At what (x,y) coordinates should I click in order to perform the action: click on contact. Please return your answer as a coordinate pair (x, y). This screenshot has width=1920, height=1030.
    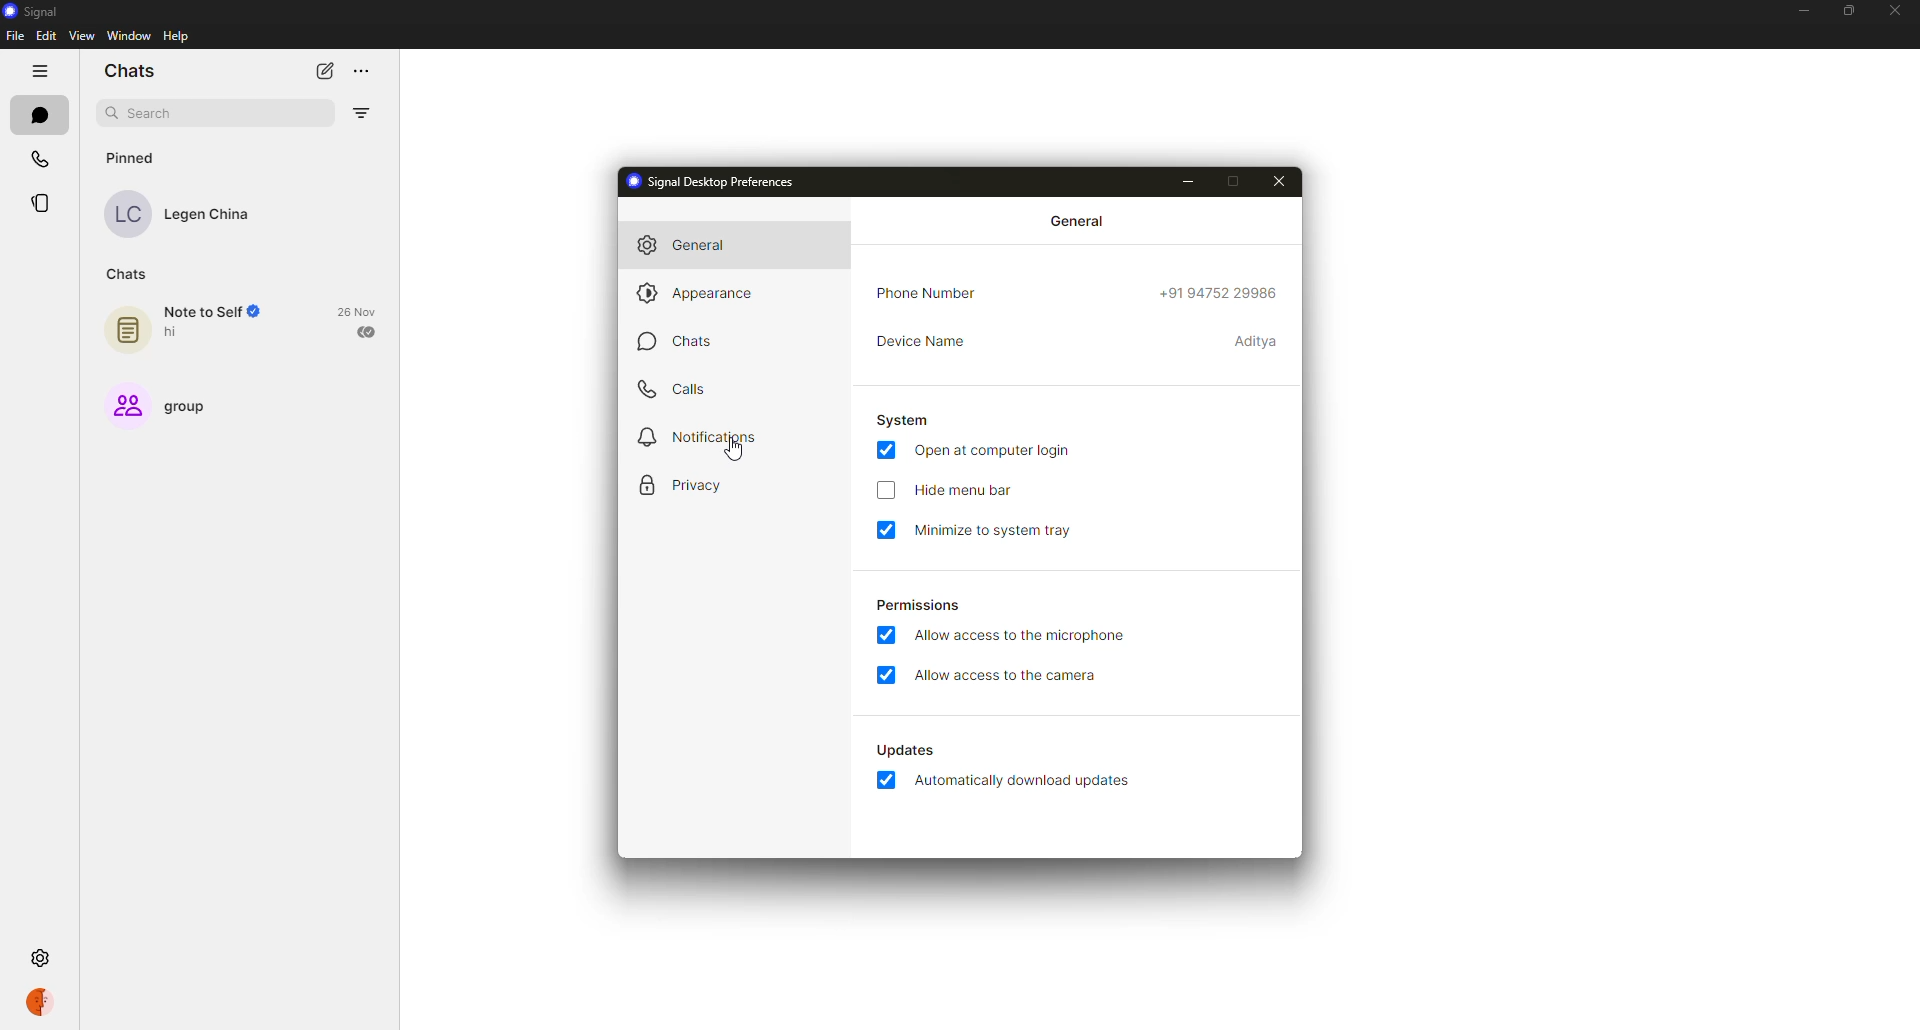
    Looking at the image, I should click on (190, 214).